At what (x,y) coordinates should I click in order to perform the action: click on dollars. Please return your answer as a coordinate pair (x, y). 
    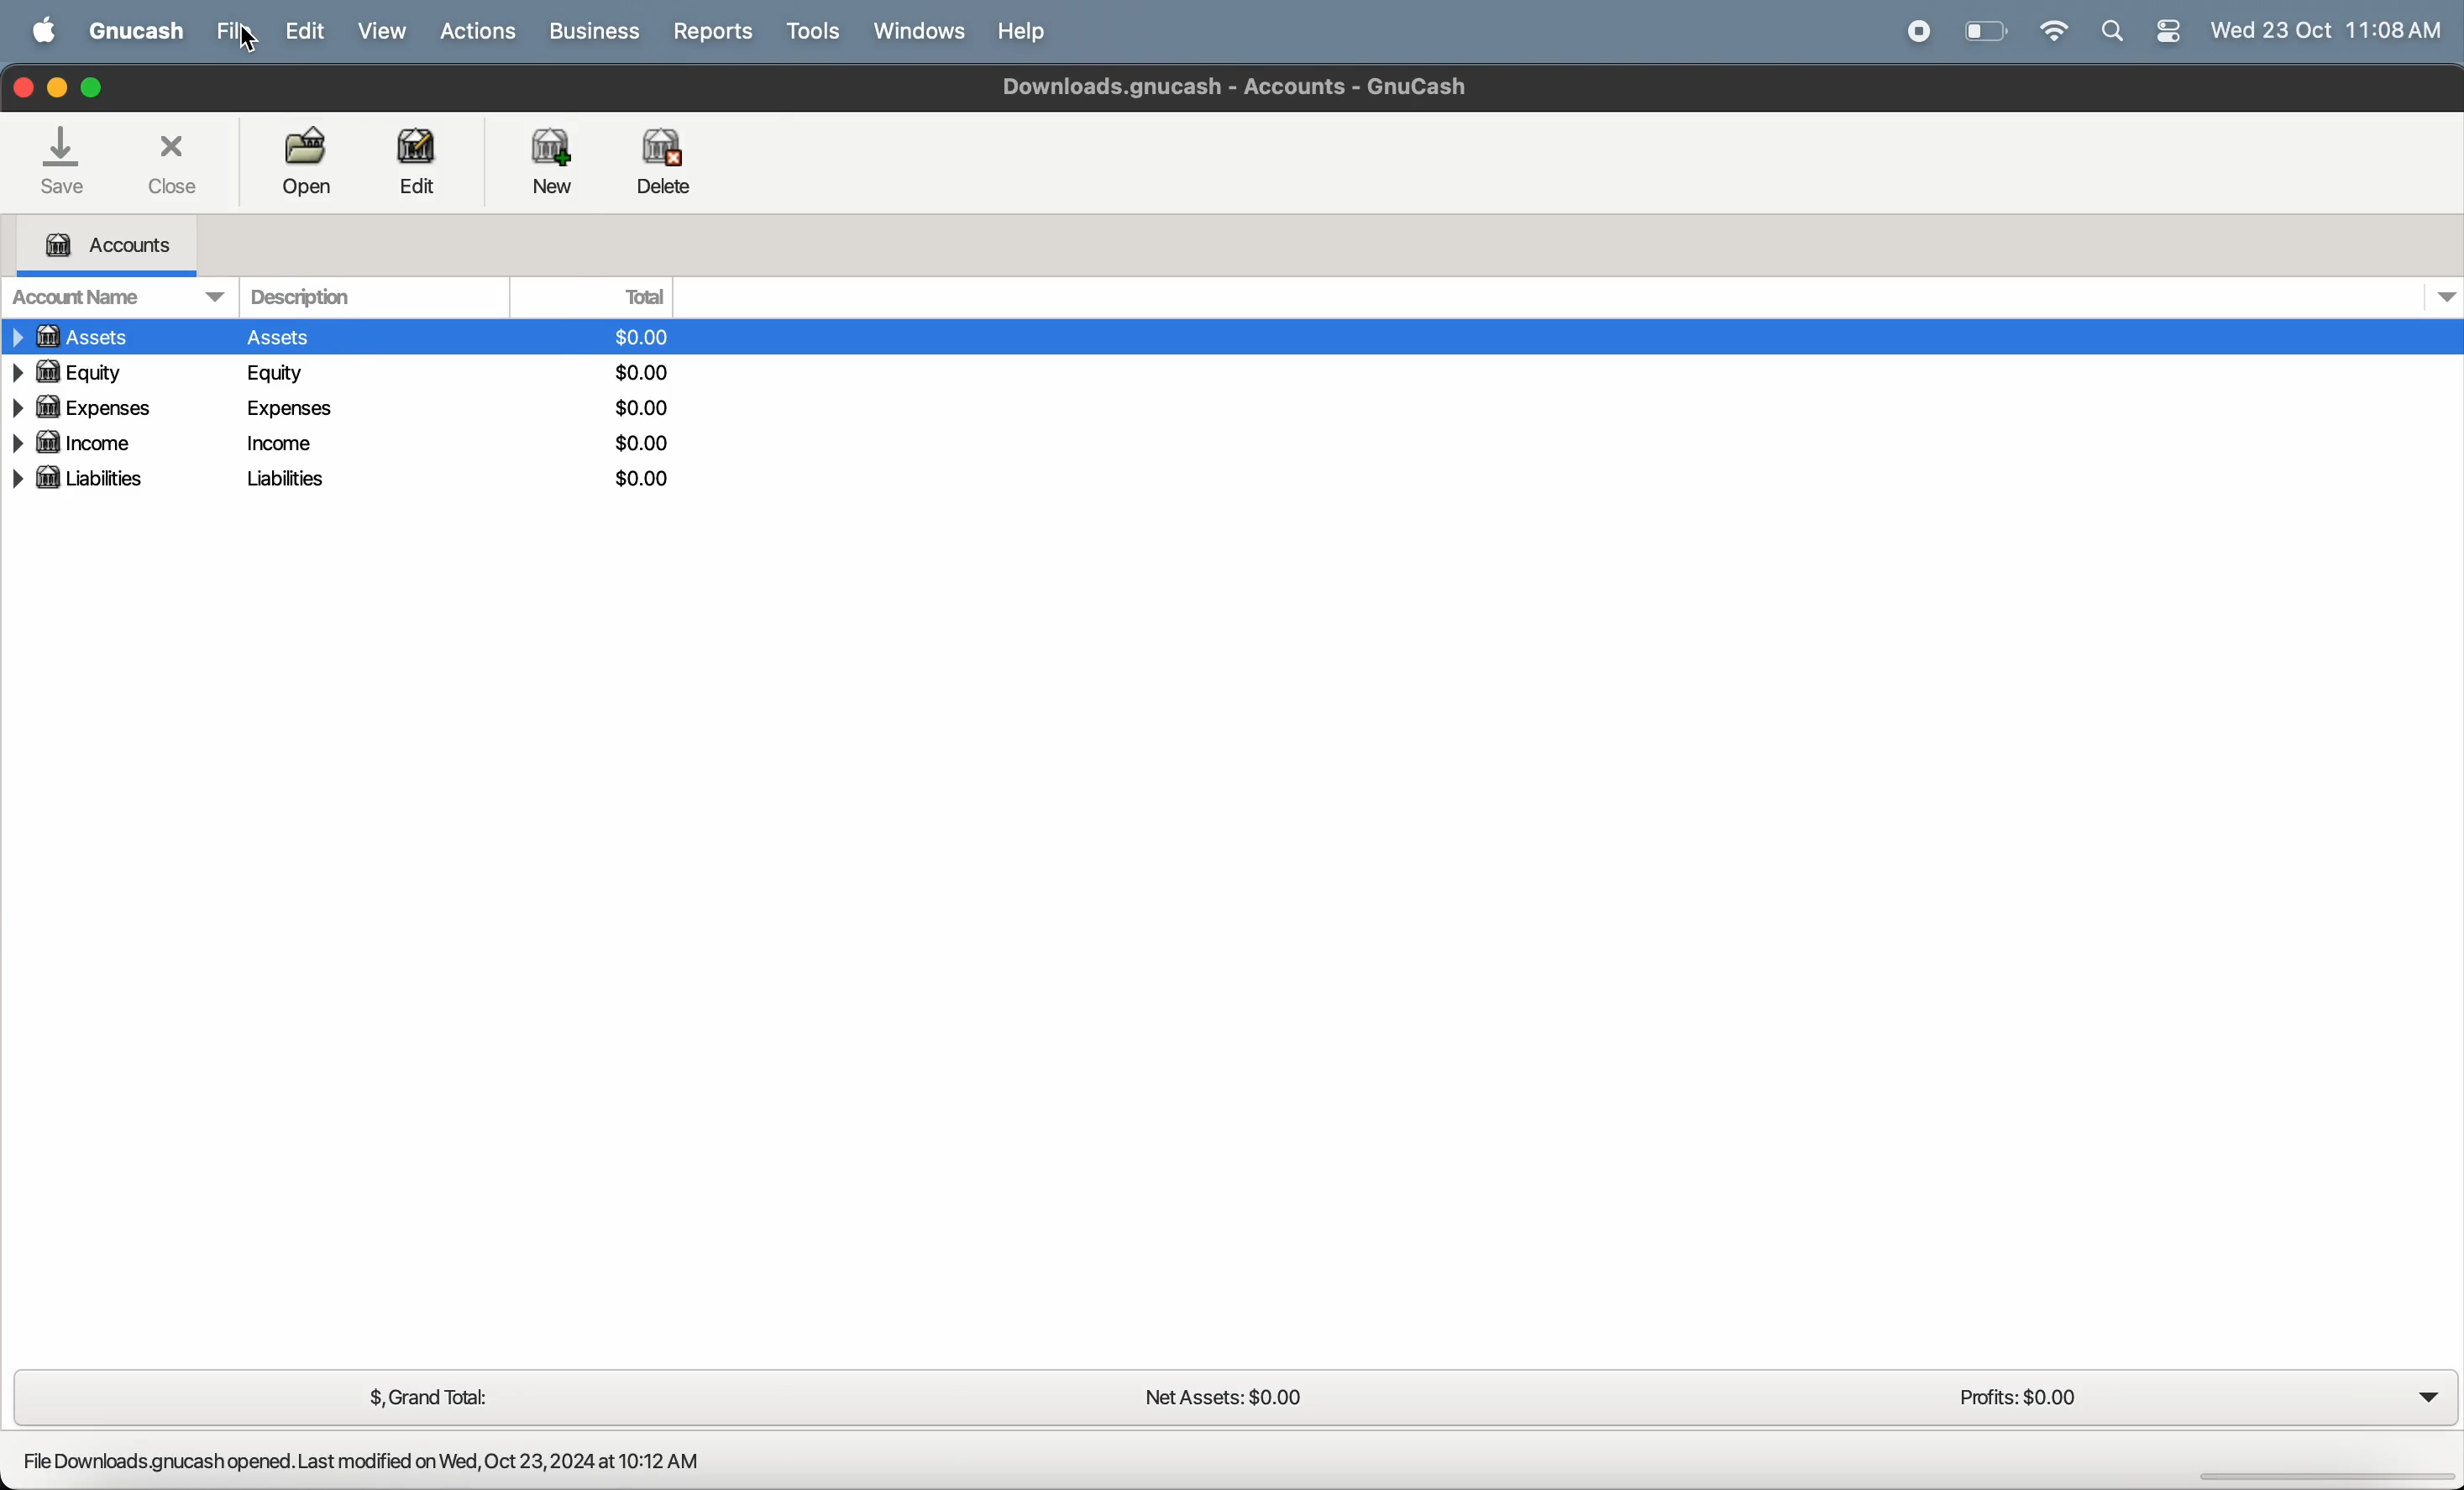
    Looking at the image, I should click on (641, 445).